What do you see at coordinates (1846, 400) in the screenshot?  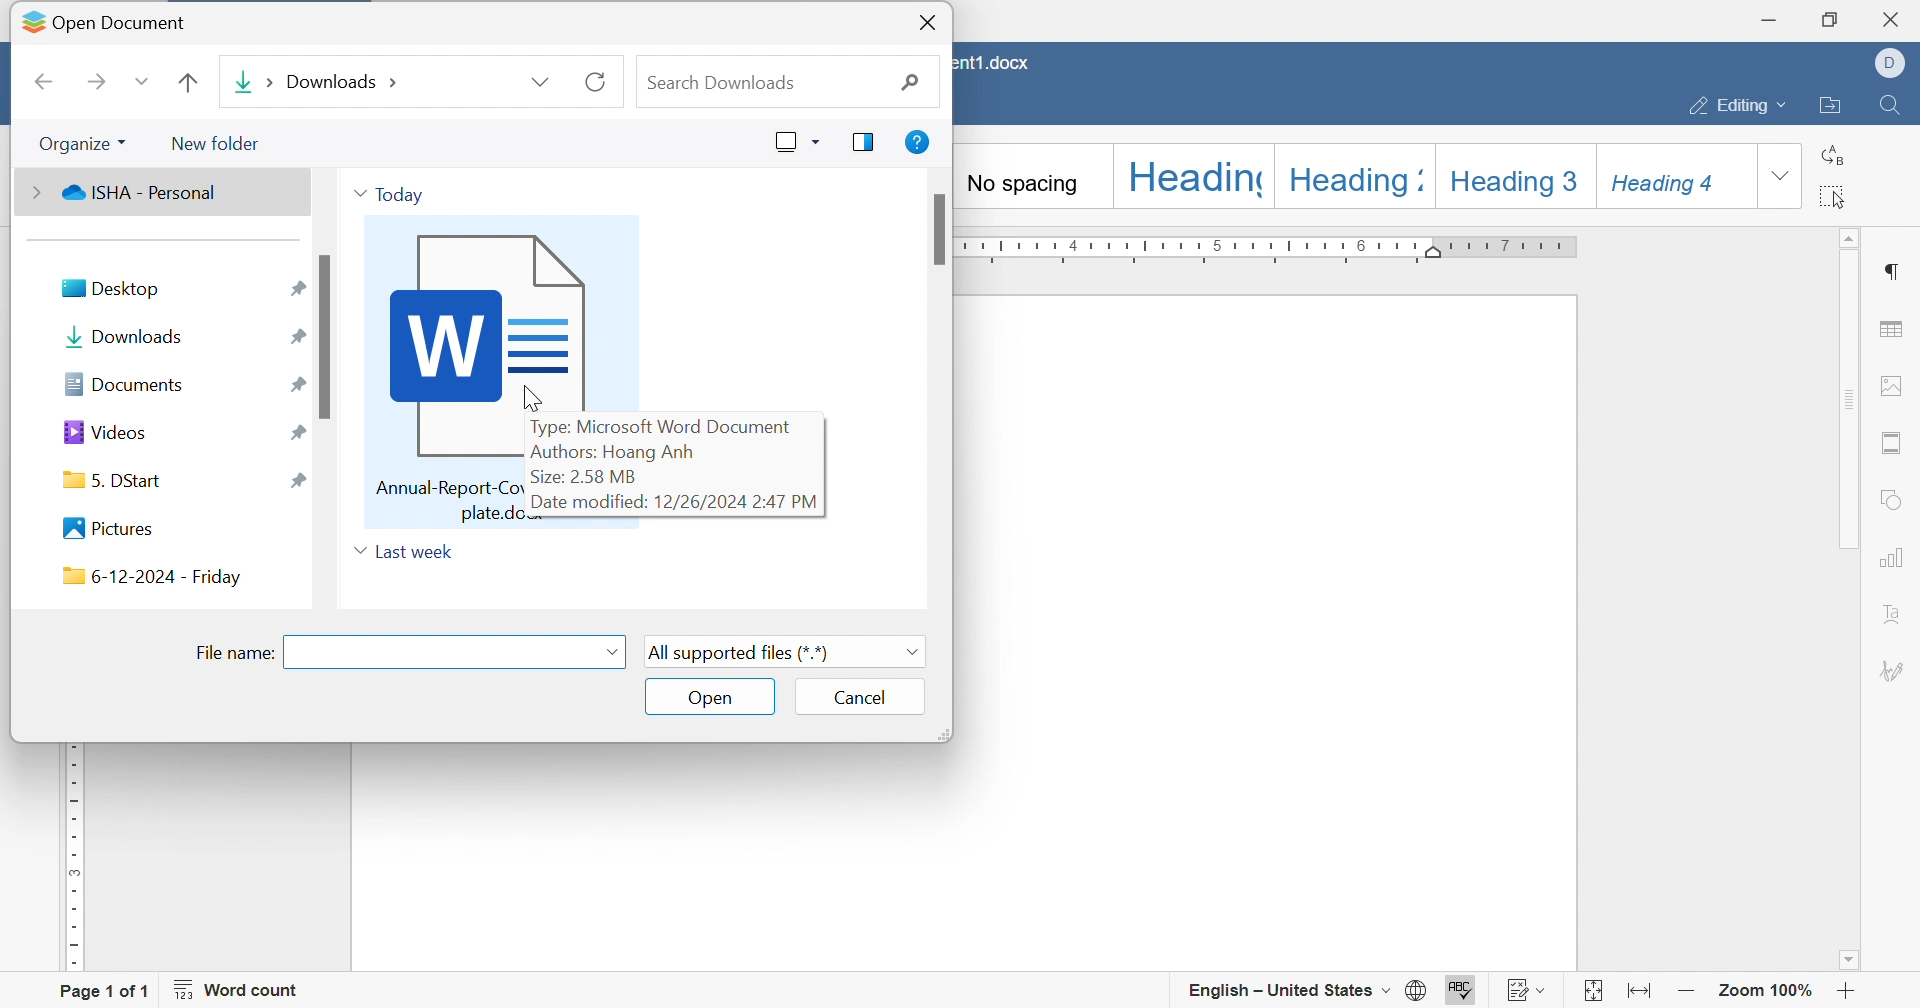 I see `scroll bar` at bounding box center [1846, 400].